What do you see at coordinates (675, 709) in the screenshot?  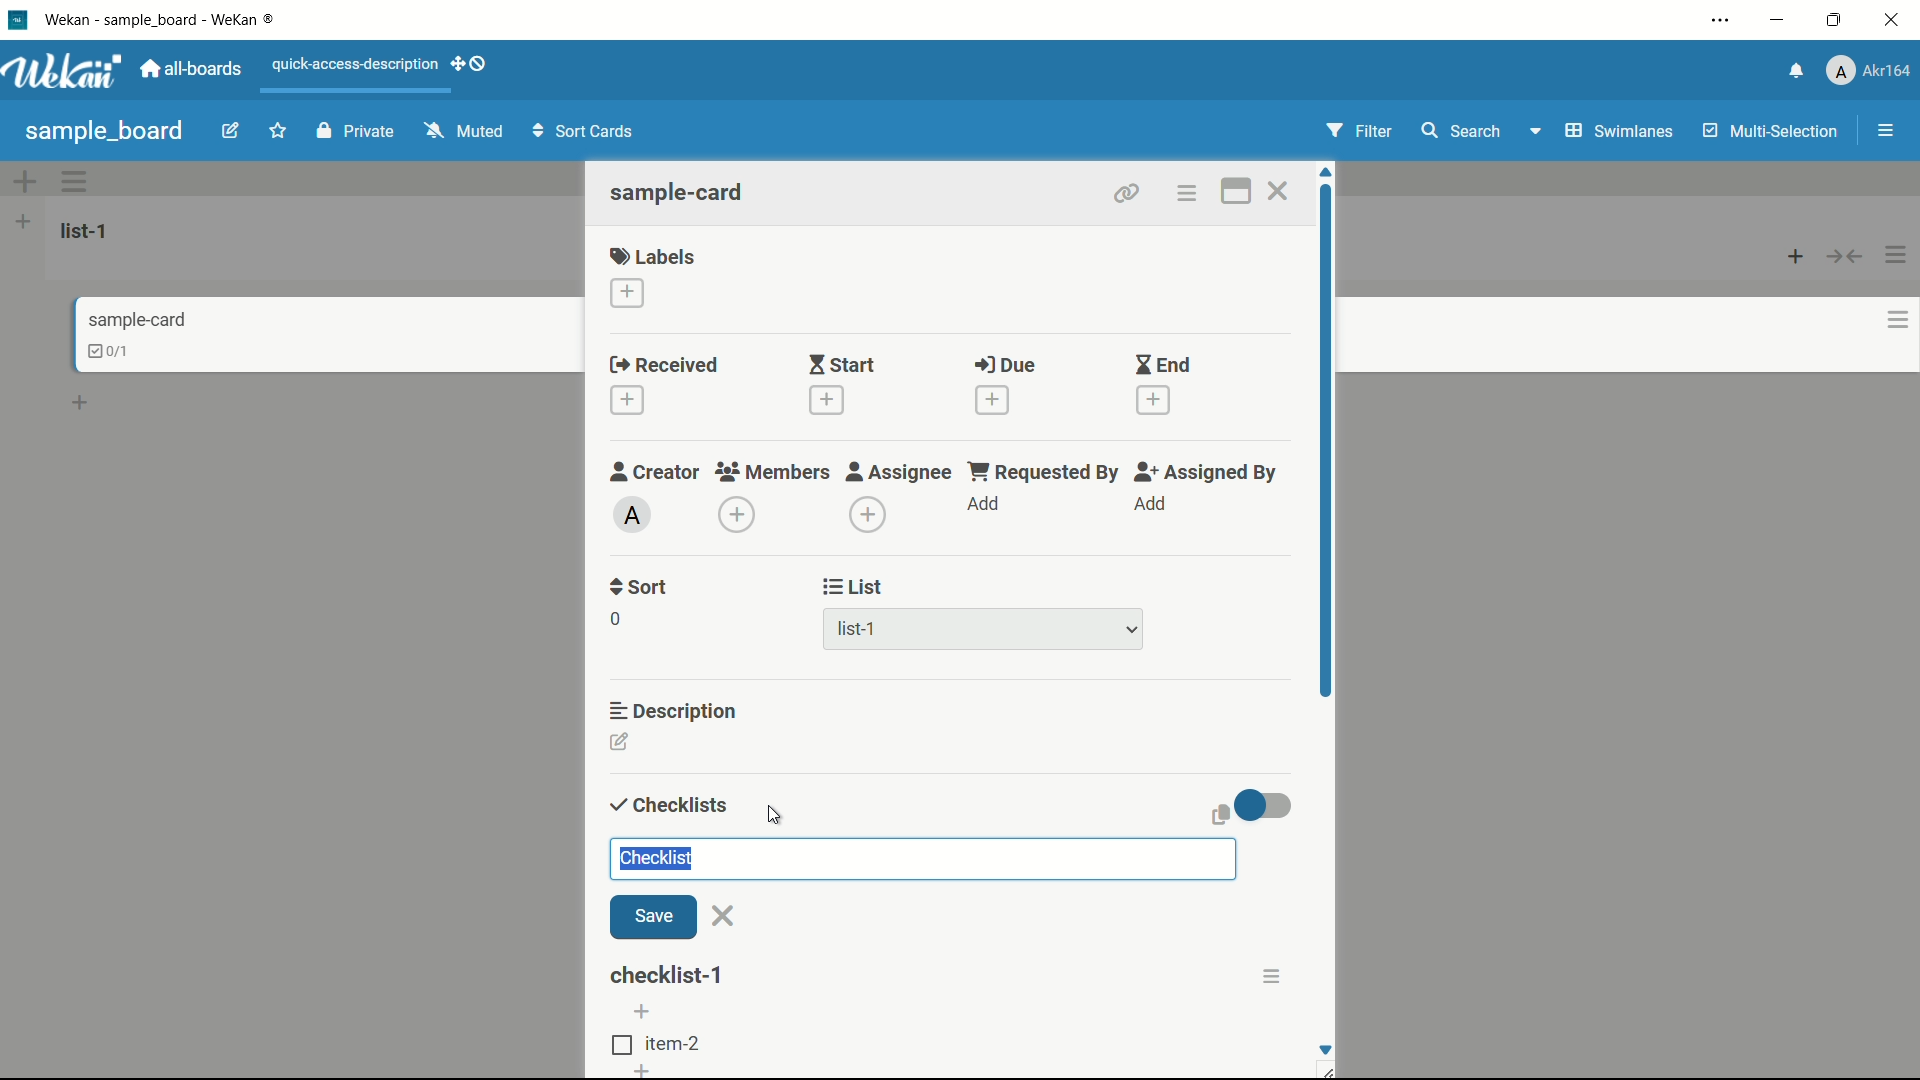 I see `description` at bounding box center [675, 709].